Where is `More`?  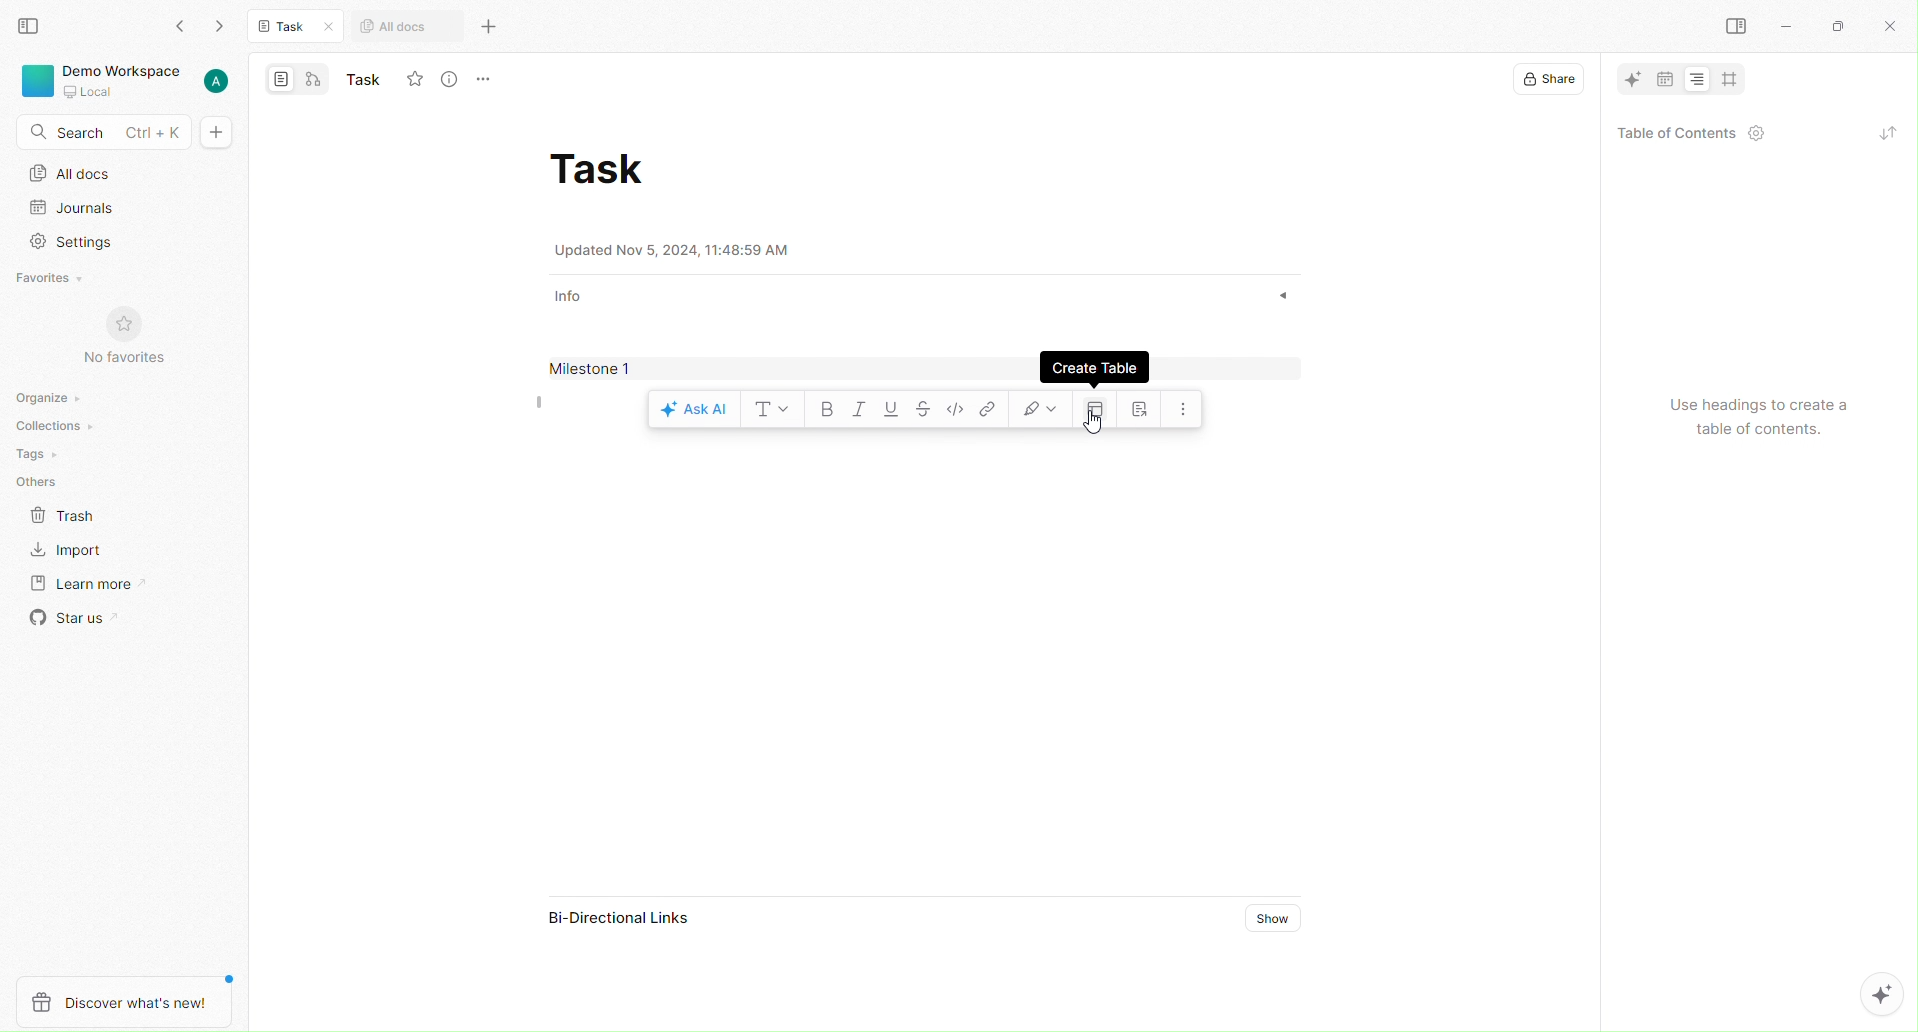
More is located at coordinates (491, 76).